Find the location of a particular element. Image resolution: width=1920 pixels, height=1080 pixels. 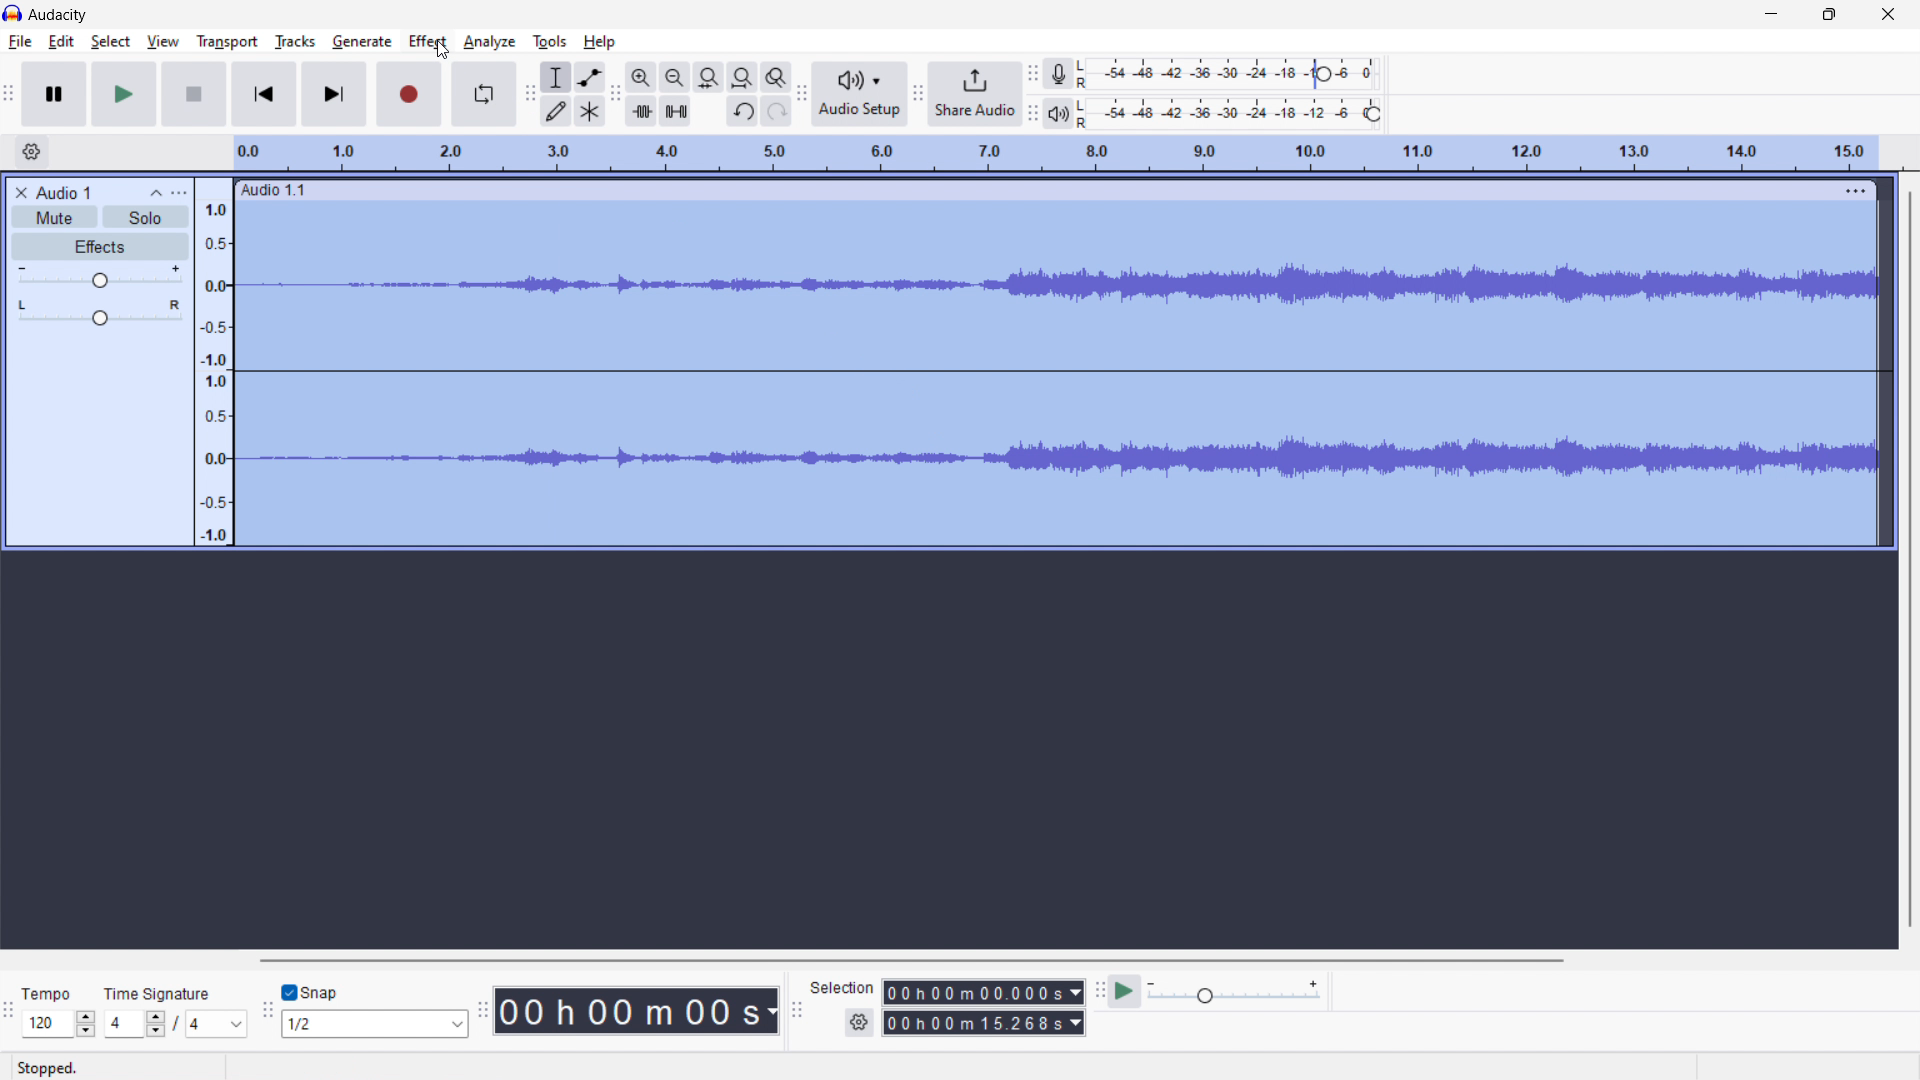

audio track selected is located at coordinates (1058, 374).